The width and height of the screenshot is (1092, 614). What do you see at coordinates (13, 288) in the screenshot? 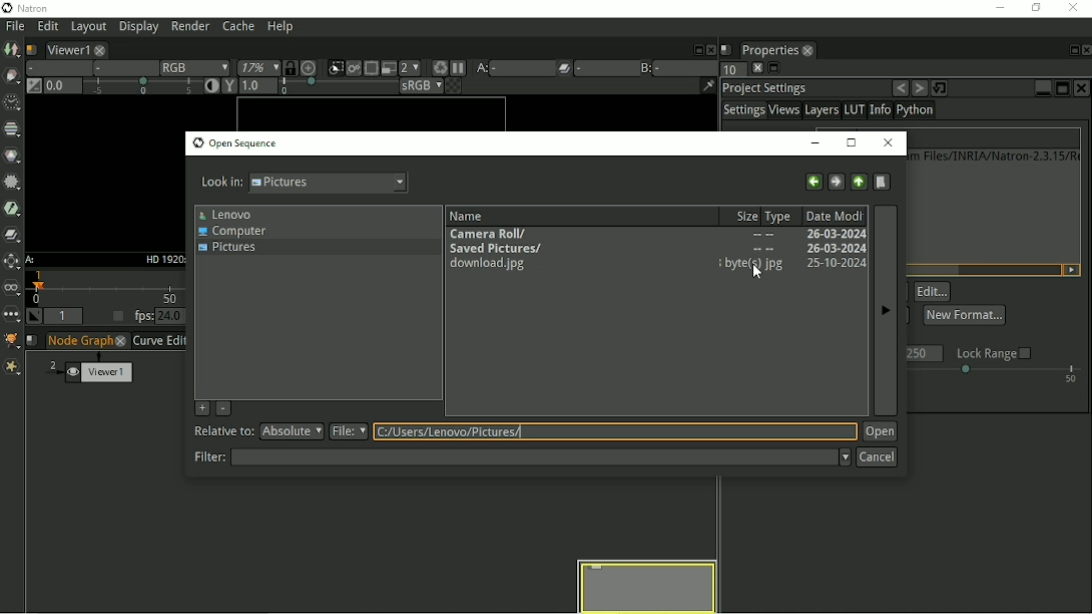
I see `Views` at bounding box center [13, 288].